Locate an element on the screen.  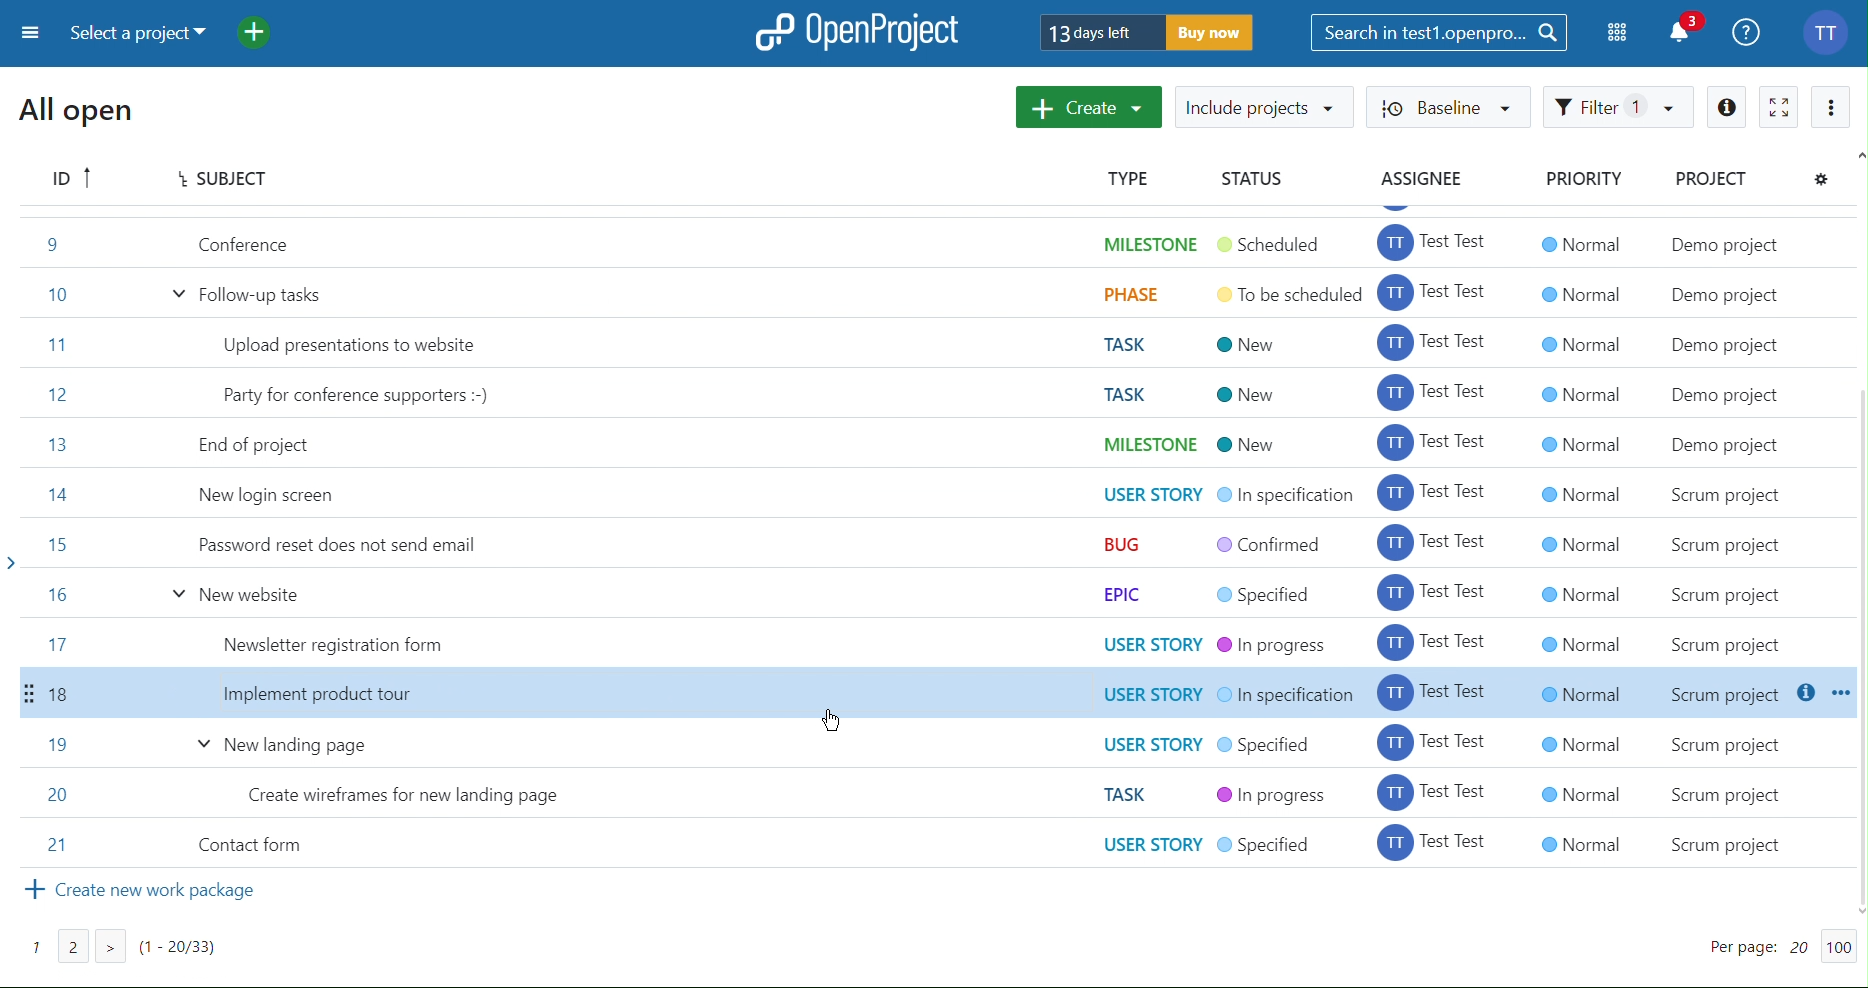
Menu is located at coordinates (27, 35).